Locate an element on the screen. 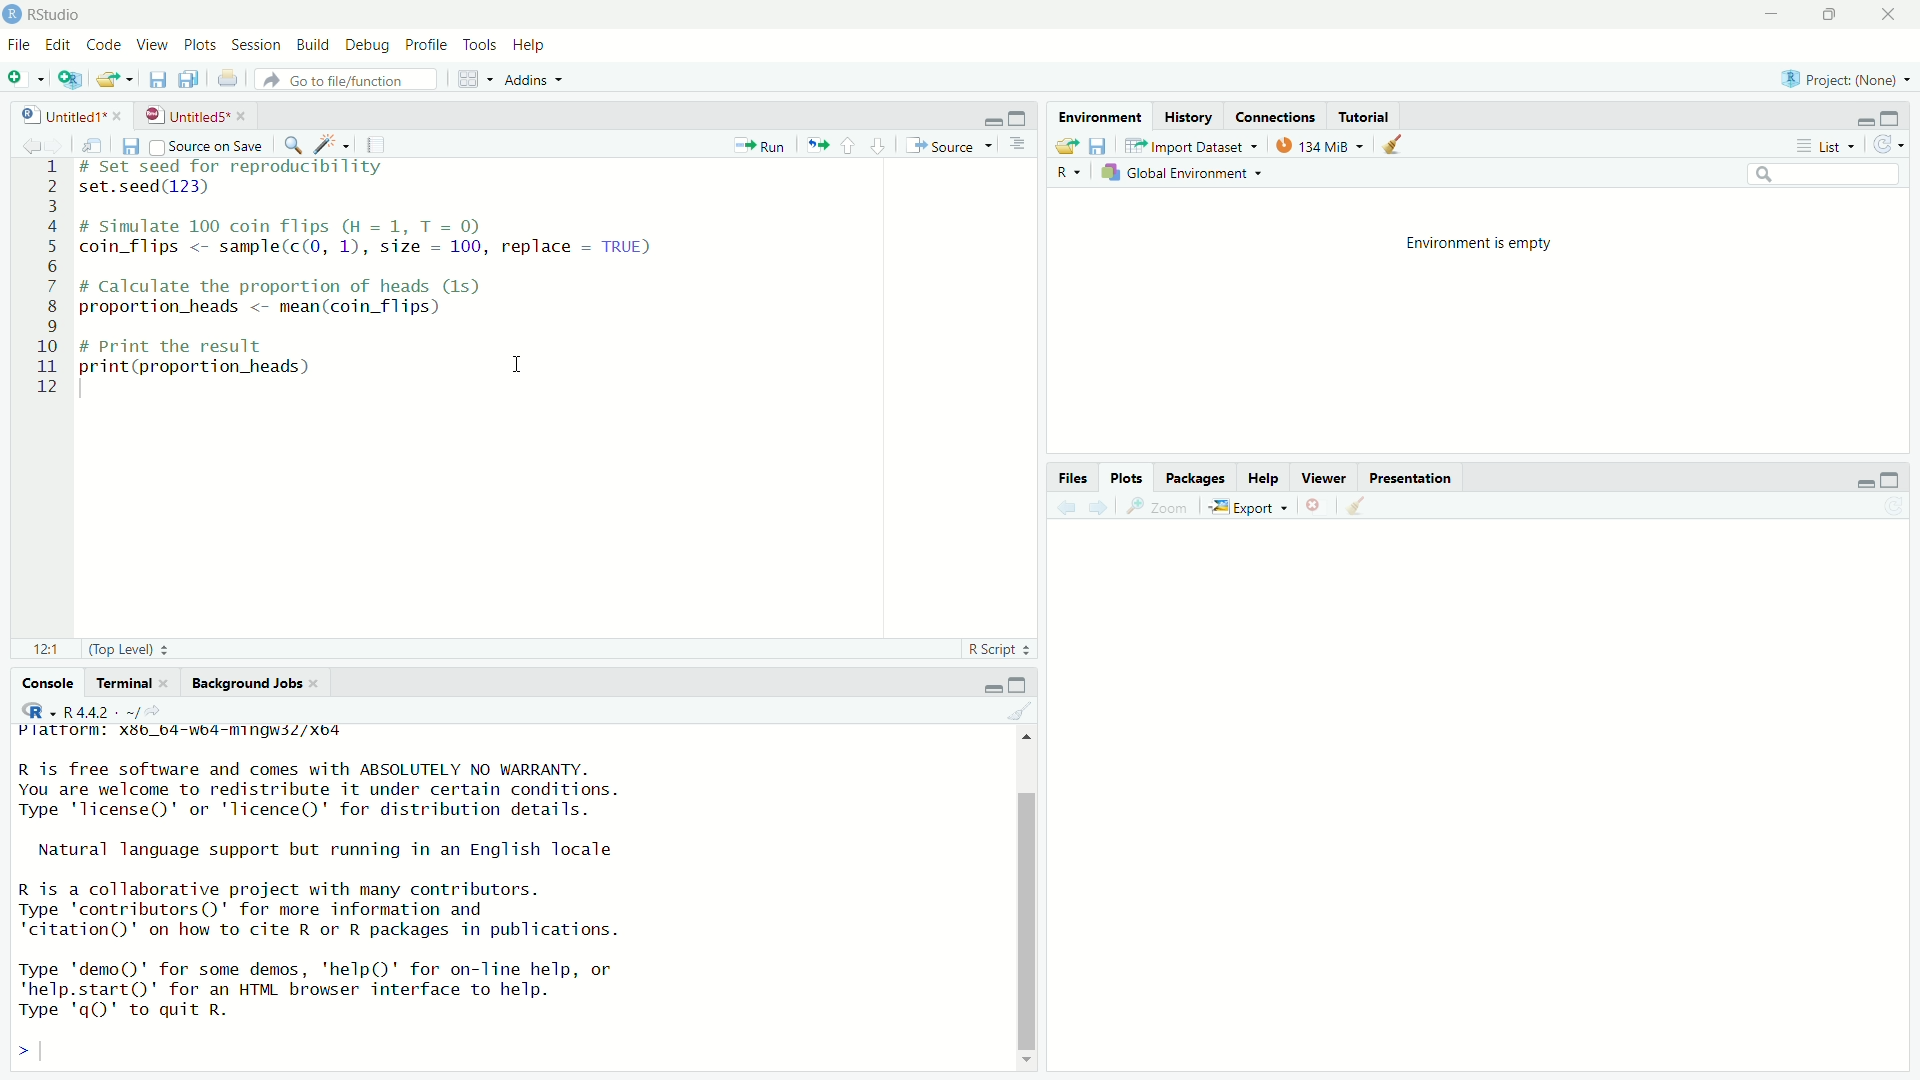  R 1s a collaborative project with many contributors.
Type 'contributors()' for more information and
‘citation()' on how to cite R or R packages in publications. is located at coordinates (356, 910).